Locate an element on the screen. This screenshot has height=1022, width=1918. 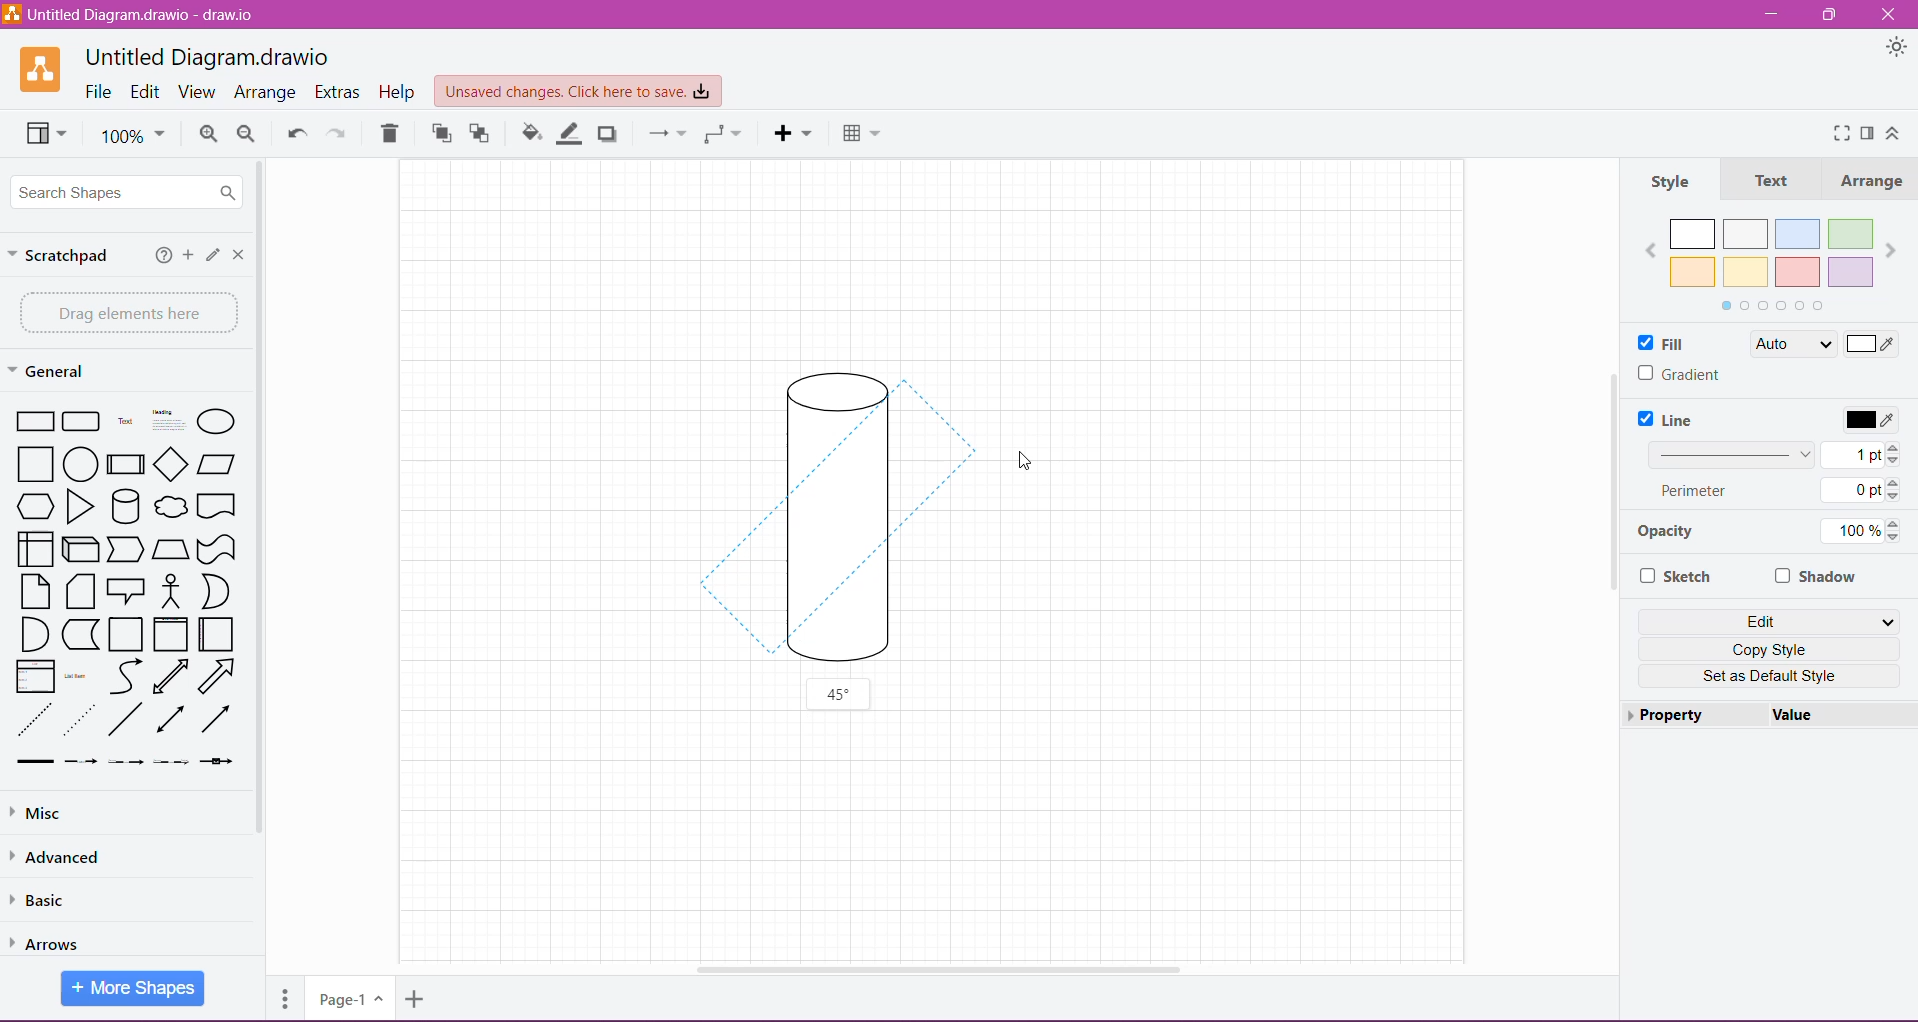
Help is located at coordinates (158, 256).